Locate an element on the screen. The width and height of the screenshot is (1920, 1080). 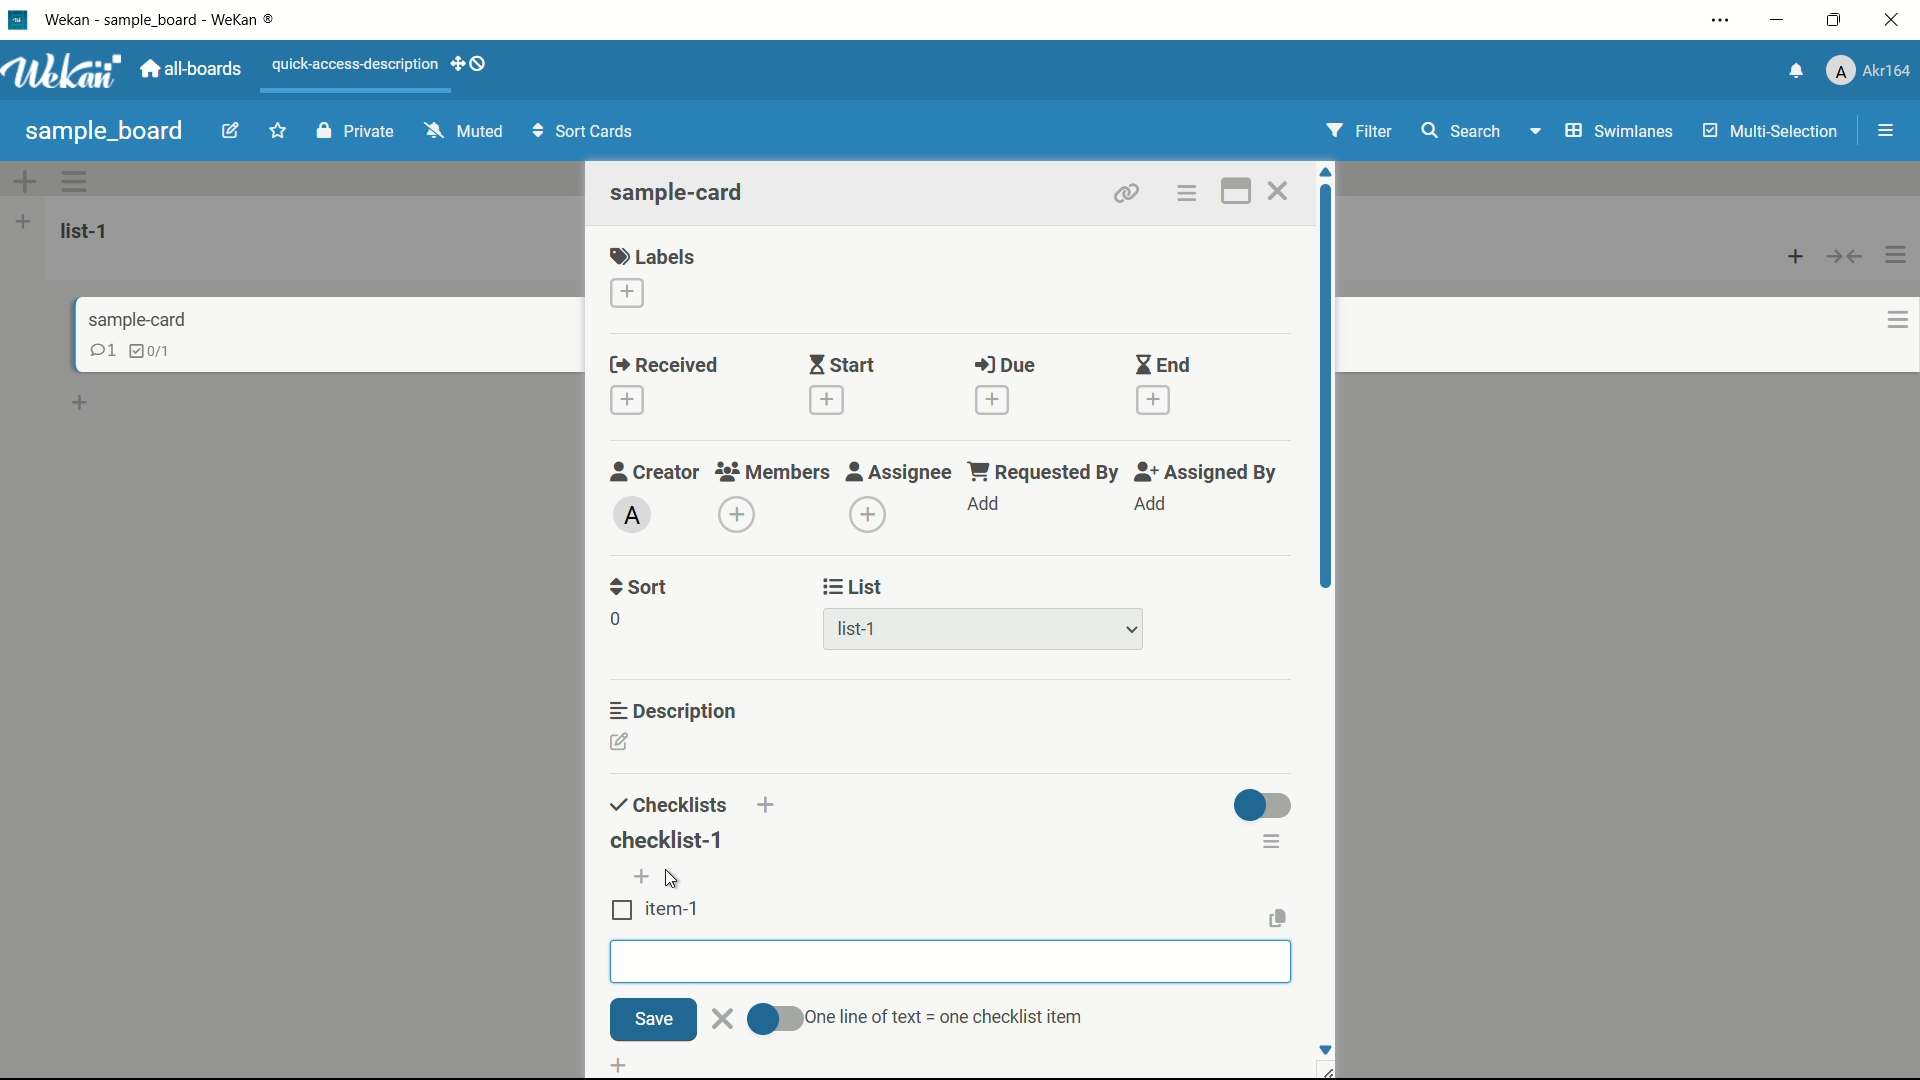
profile is located at coordinates (1870, 72).